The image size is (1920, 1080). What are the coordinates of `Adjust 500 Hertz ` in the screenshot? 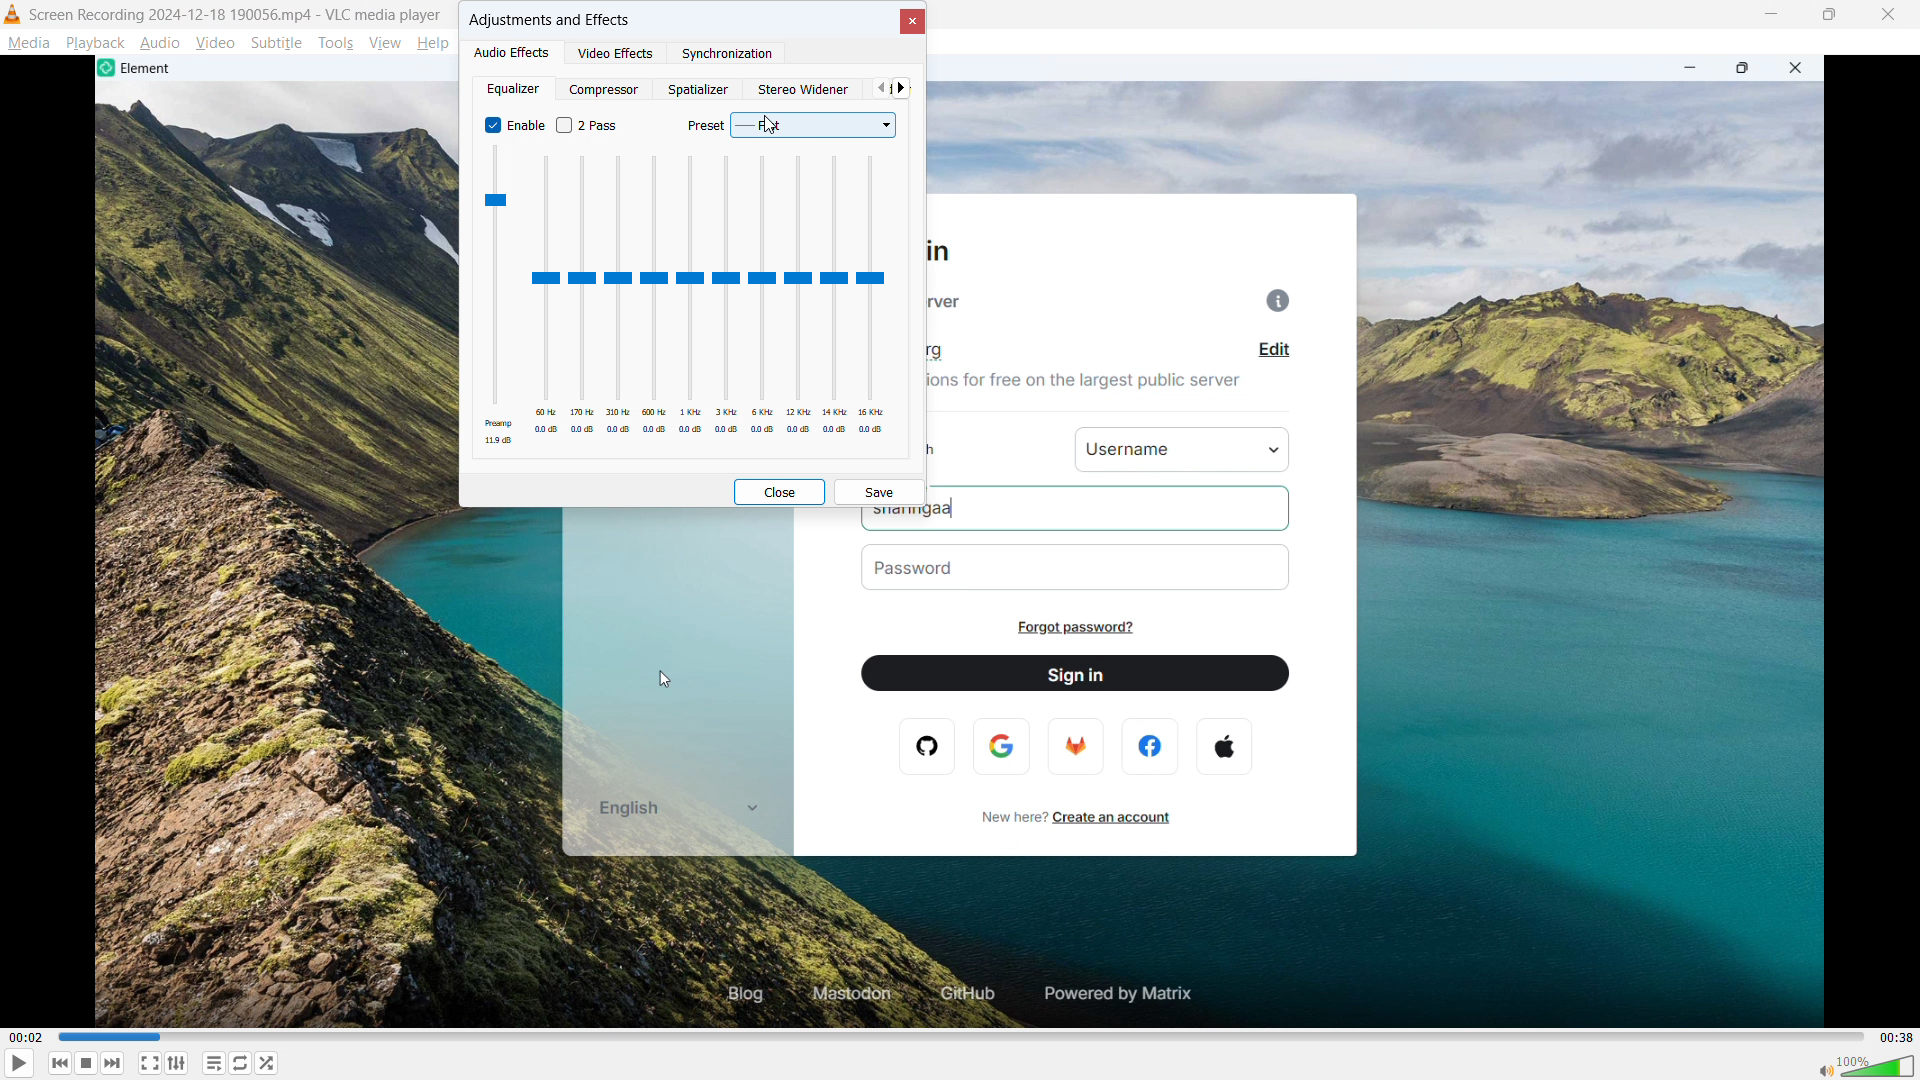 It's located at (655, 297).